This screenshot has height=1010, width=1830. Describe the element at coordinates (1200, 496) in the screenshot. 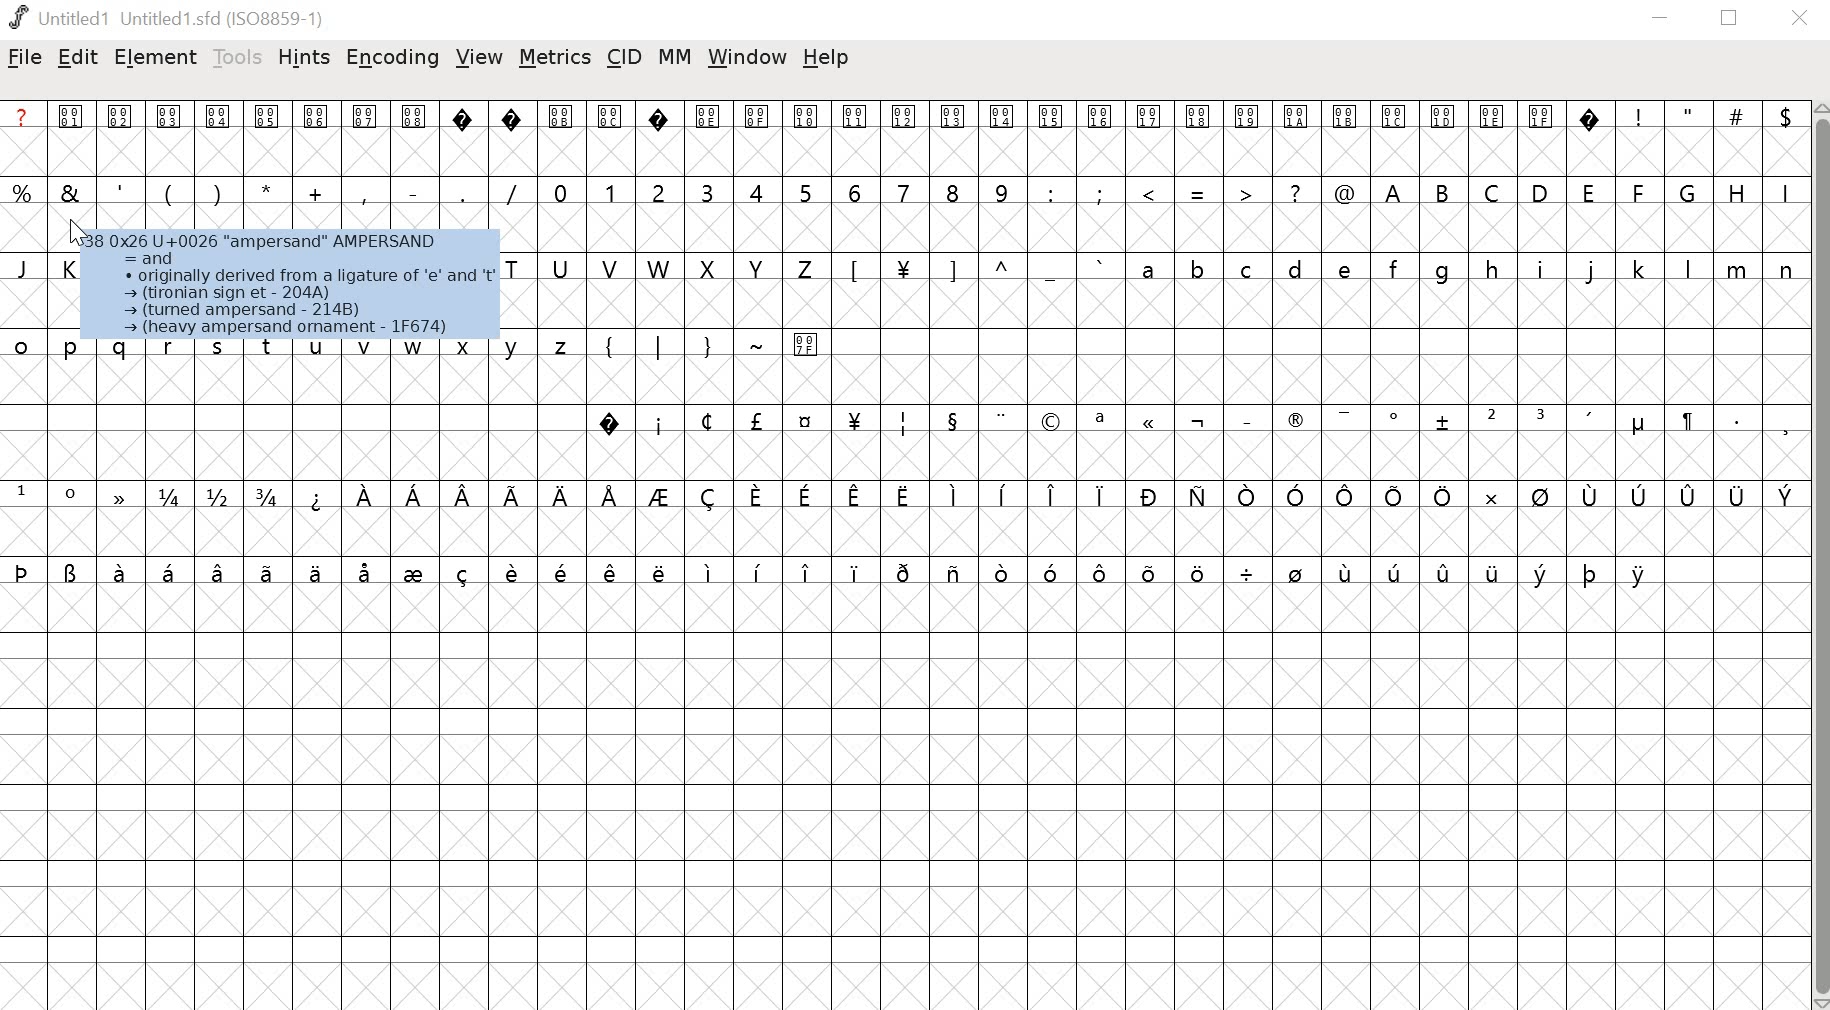

I see `symbol` at that location.